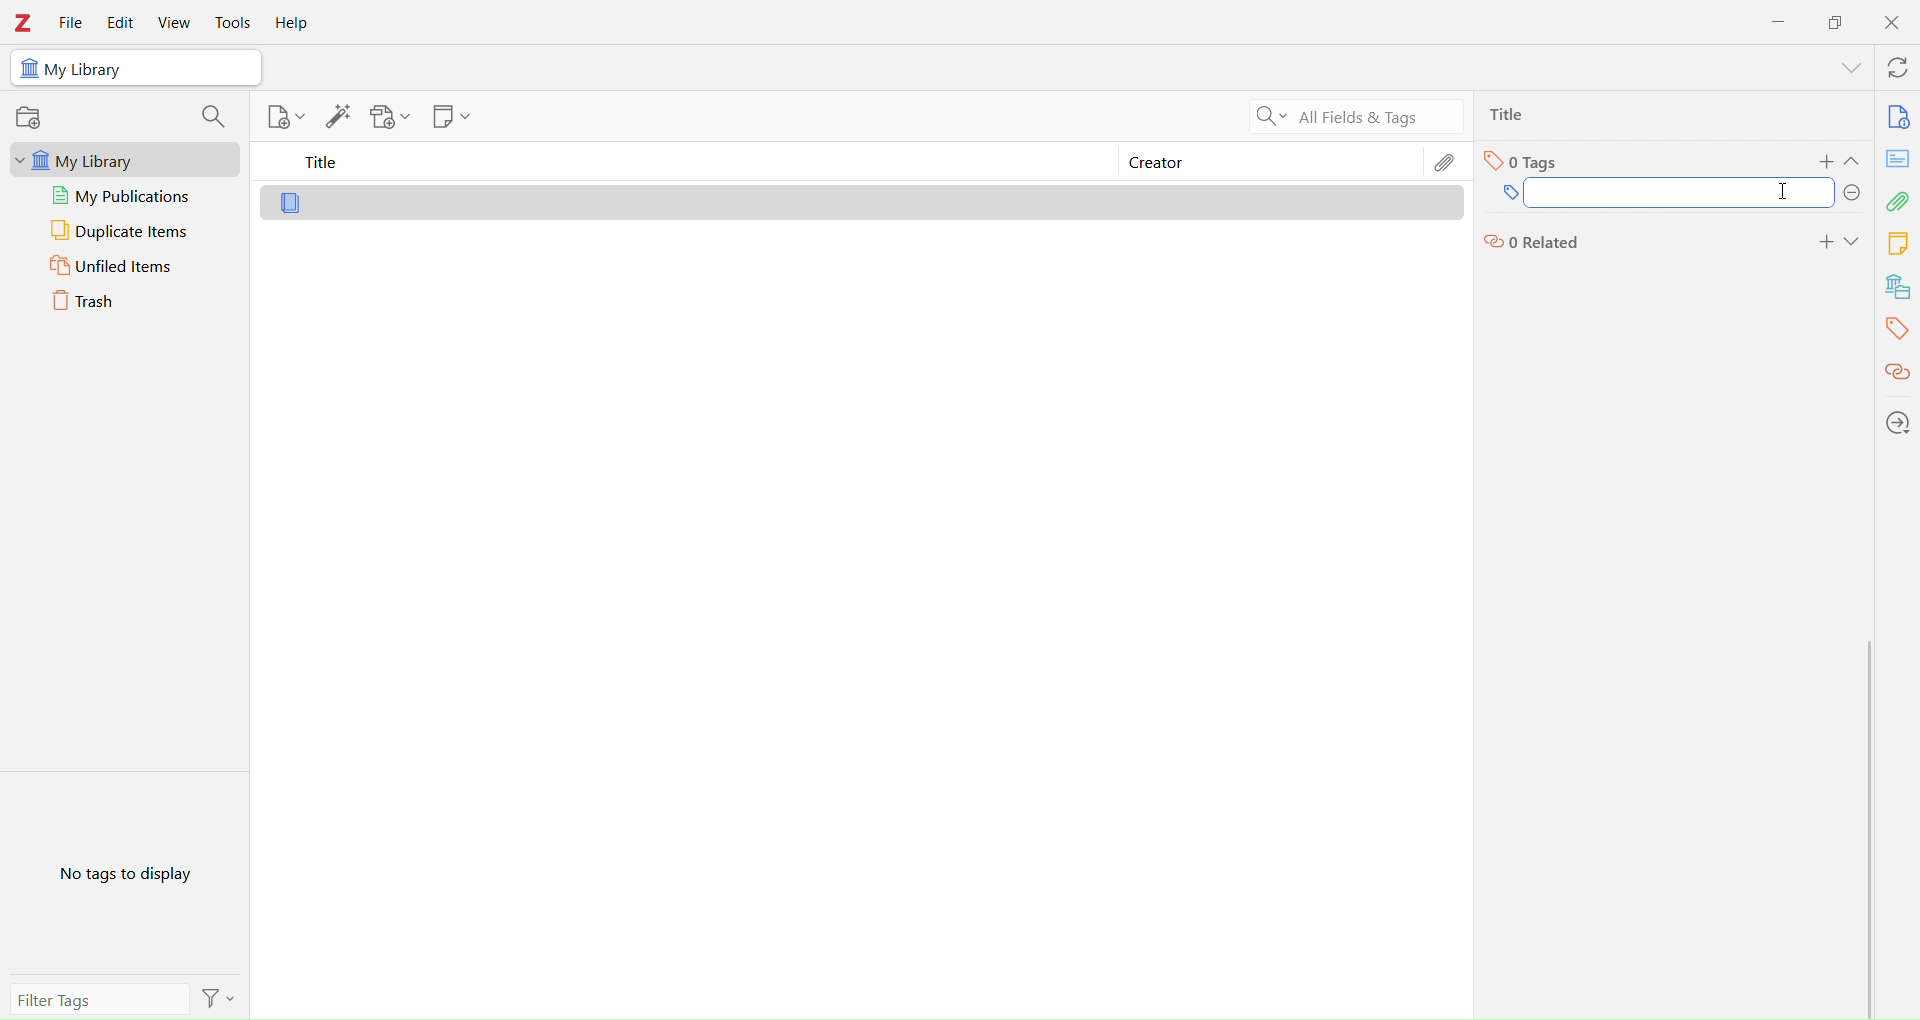 The image size is (1920, 1020). I want to click on Unfiled Items, so click(116, 269).